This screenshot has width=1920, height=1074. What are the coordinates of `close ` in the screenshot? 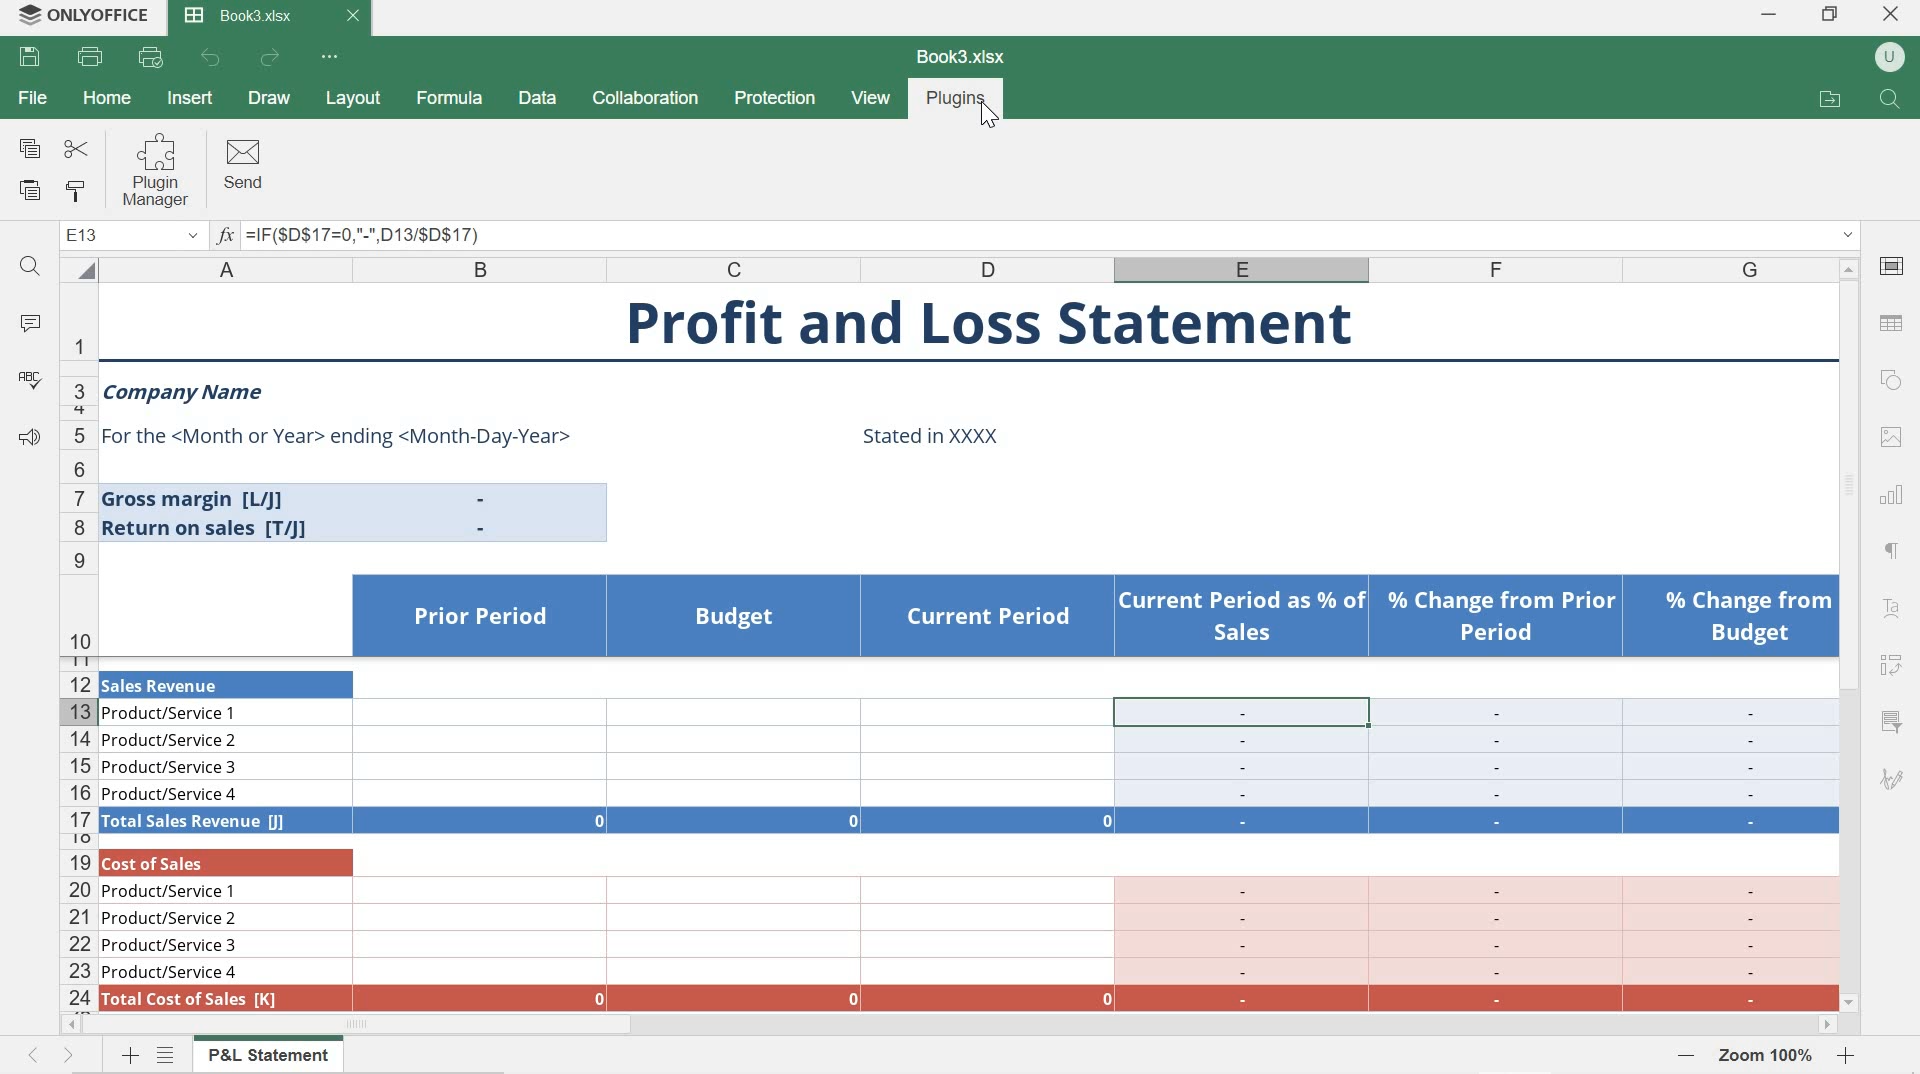 It's located at (354, 16).